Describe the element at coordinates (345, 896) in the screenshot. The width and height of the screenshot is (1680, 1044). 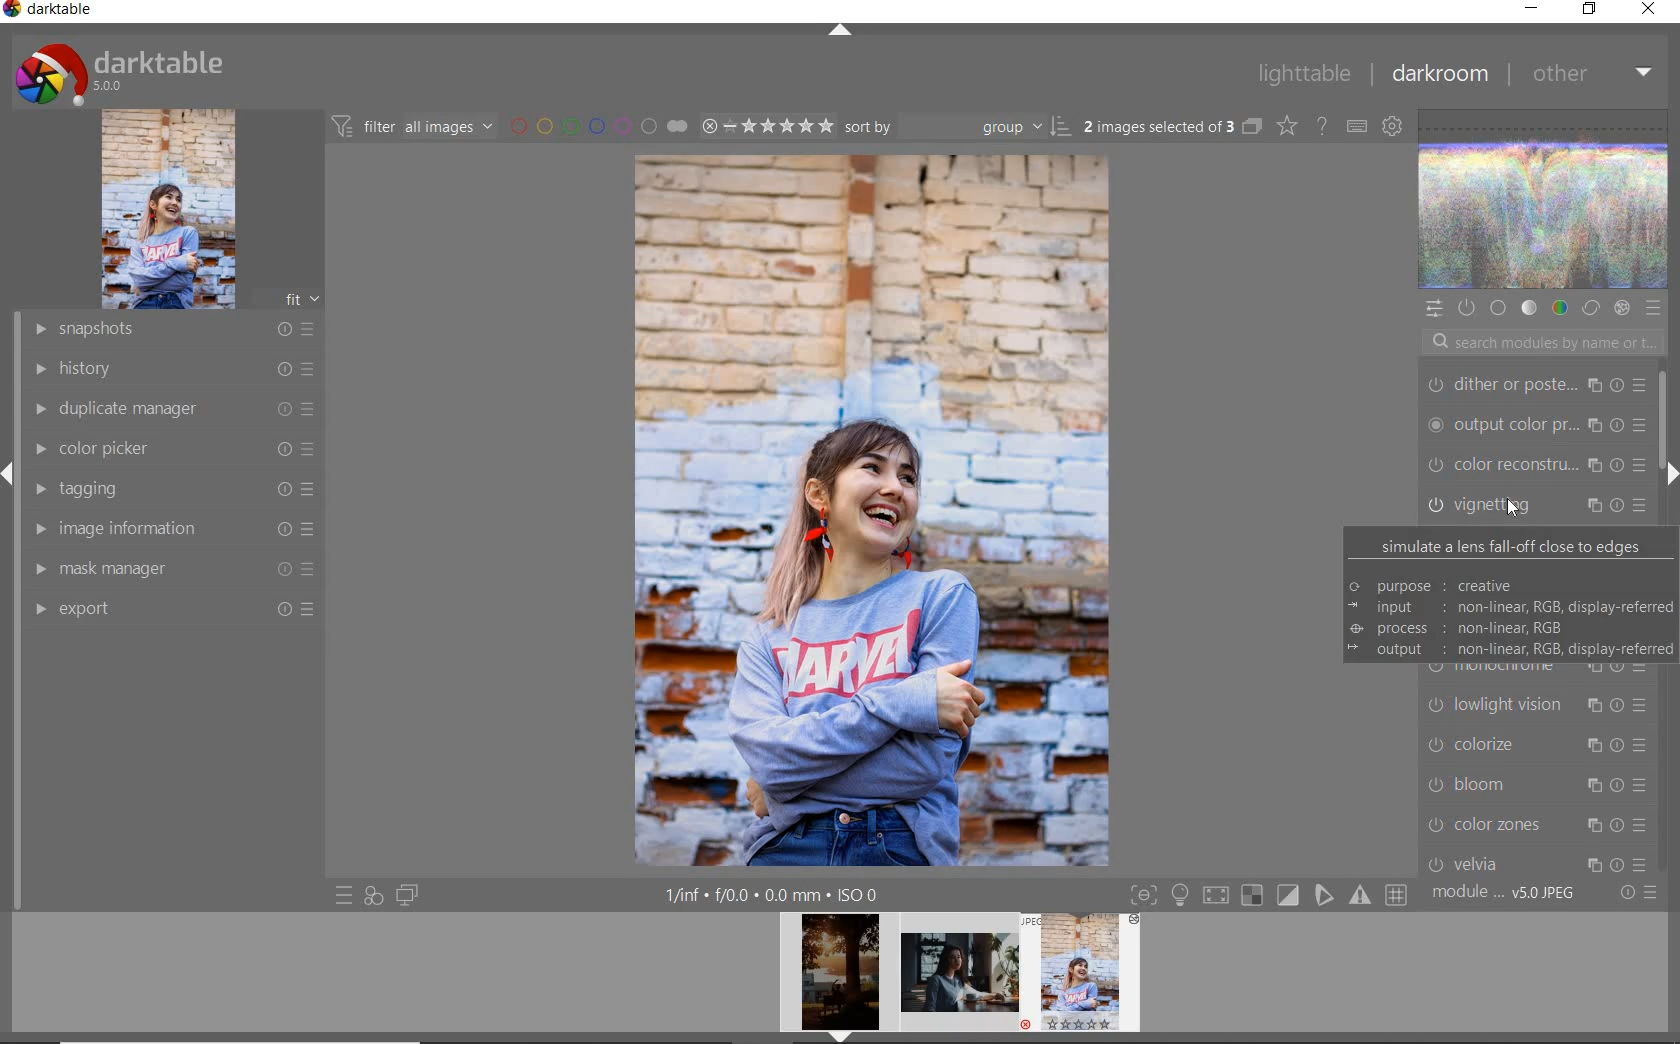
I see `quick access to preset` at that location.